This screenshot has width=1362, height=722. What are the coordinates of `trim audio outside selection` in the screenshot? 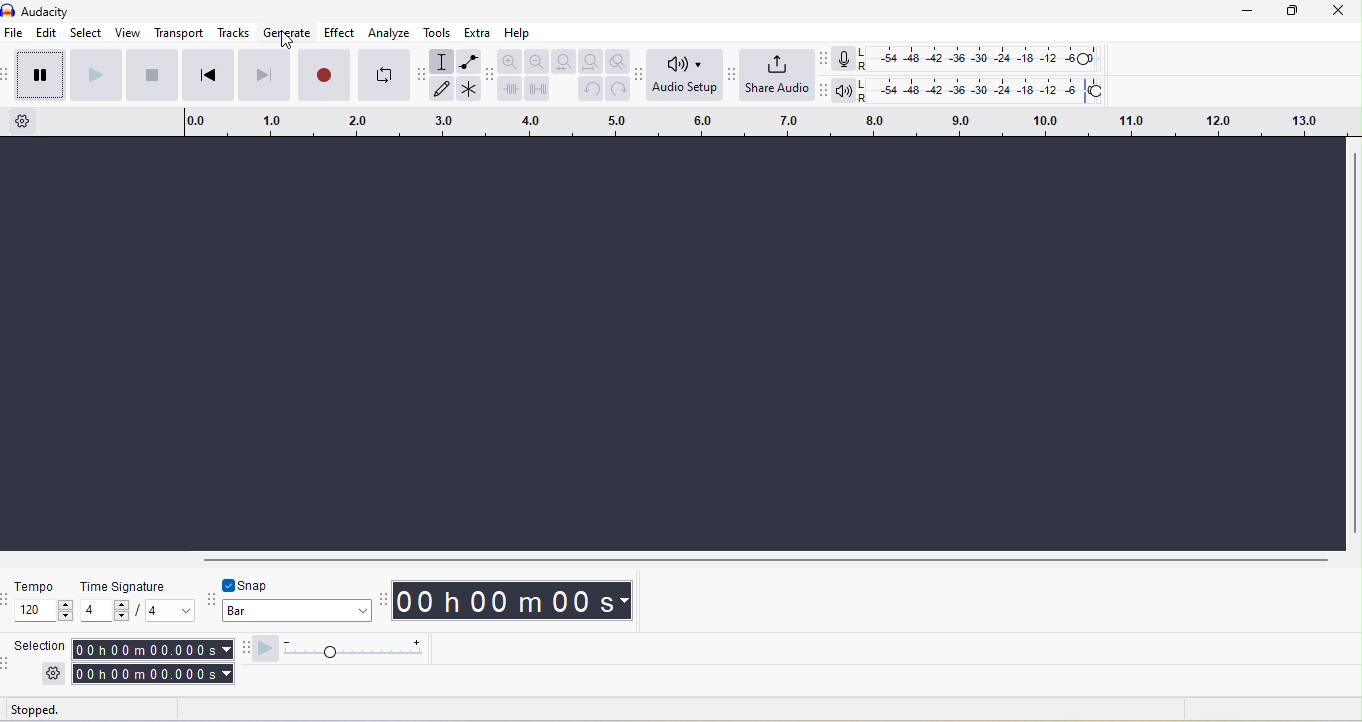 It's located at (510, 88).